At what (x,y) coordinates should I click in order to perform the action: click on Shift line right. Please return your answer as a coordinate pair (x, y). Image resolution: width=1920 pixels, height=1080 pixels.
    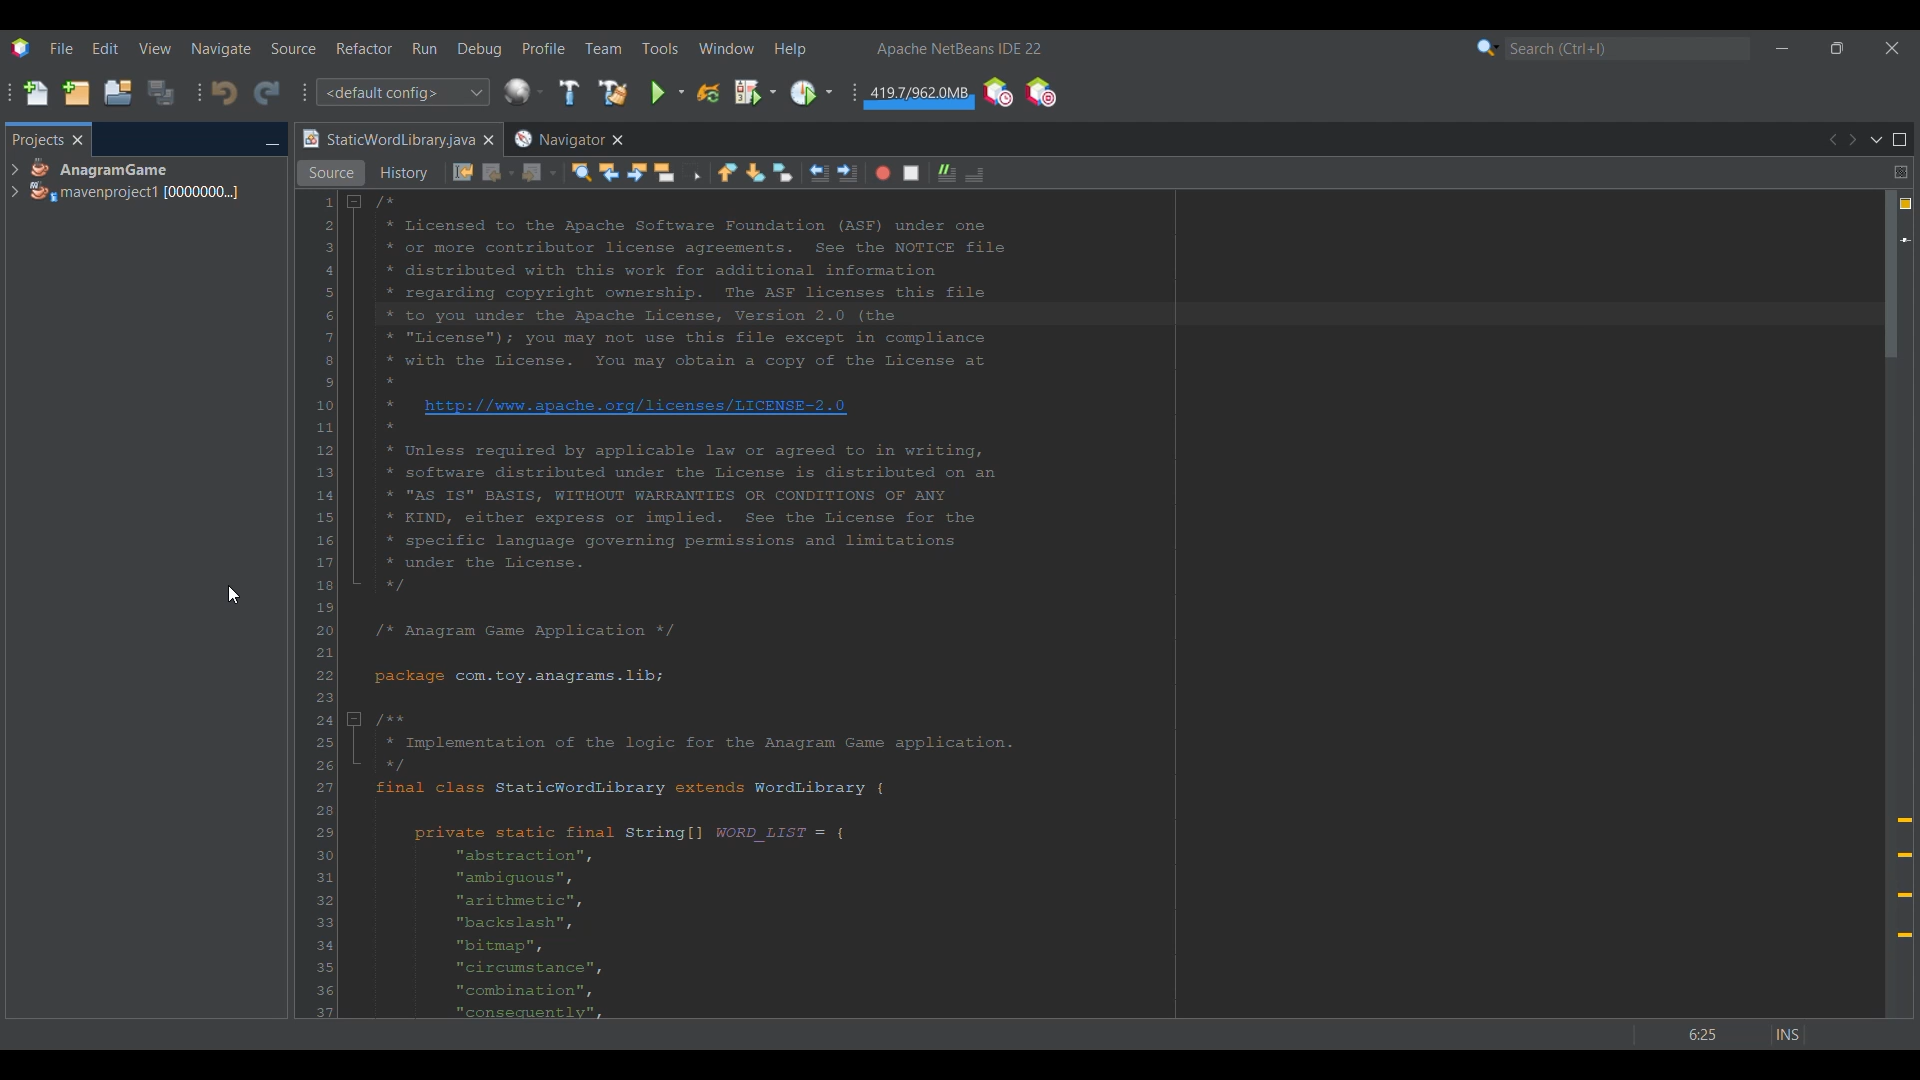
    Looking at the image, I should click on (847, 173).